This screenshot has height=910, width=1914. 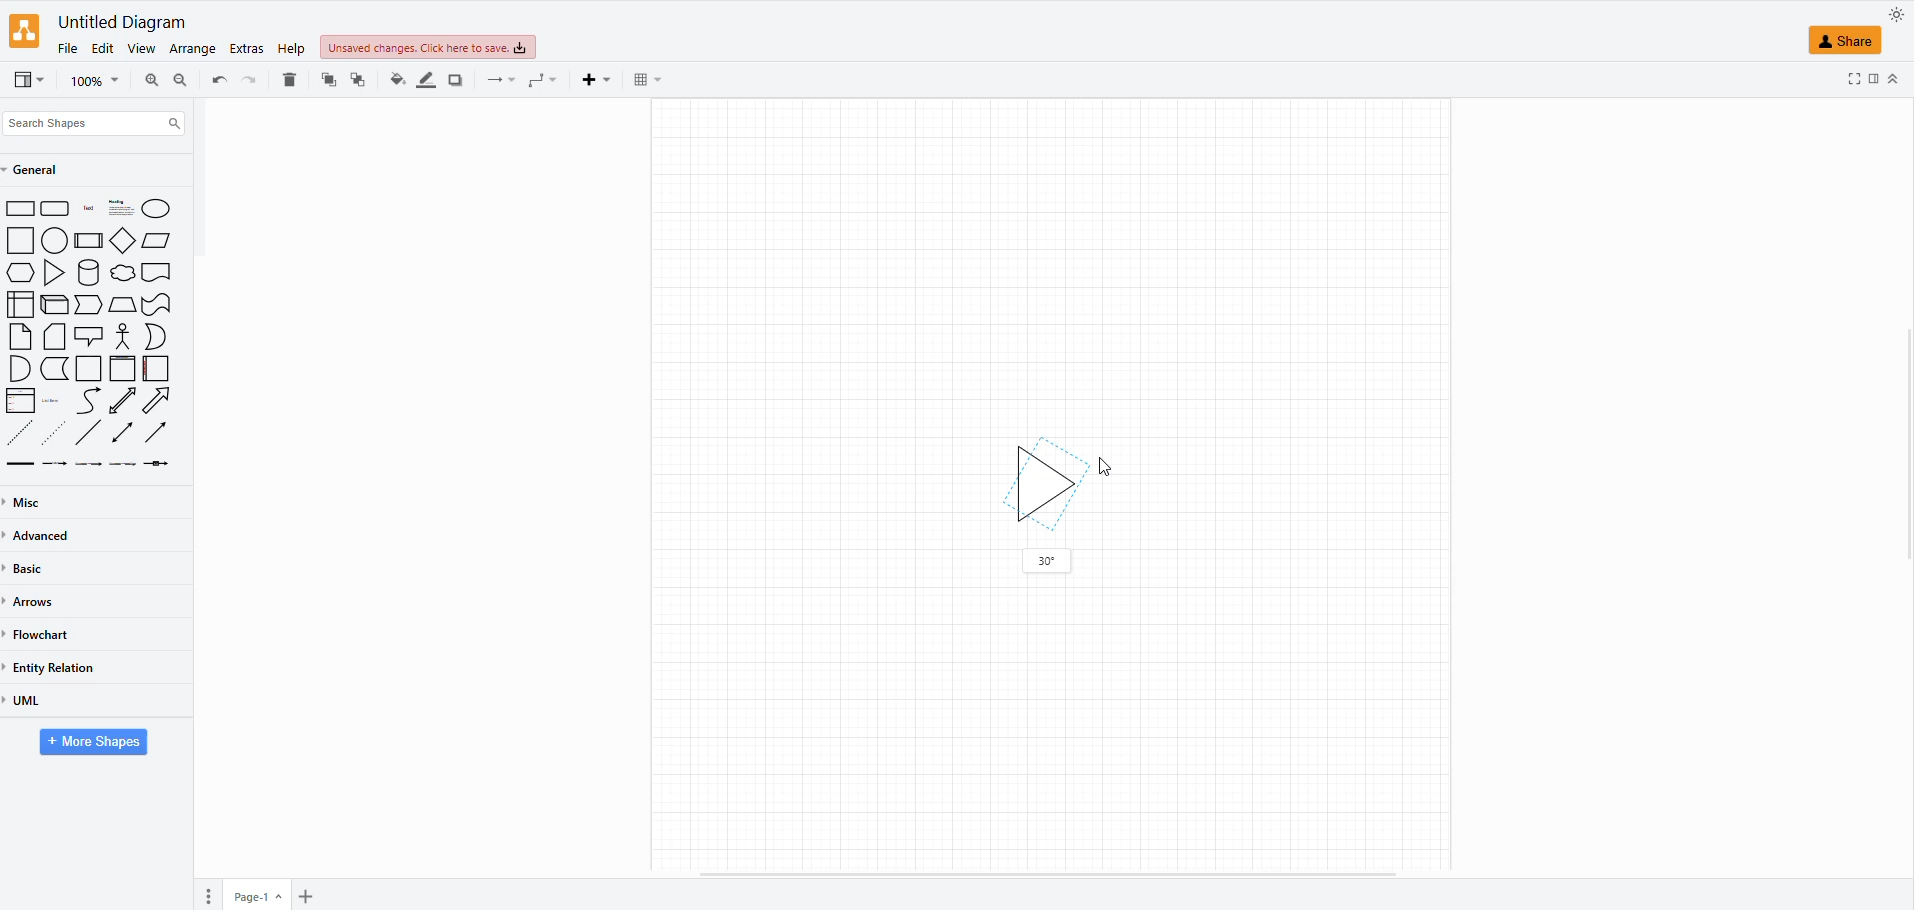 What do you see at coordinates (122, 305) in the screenshot?
I see `Polygon` at bounding box center [122, 305].